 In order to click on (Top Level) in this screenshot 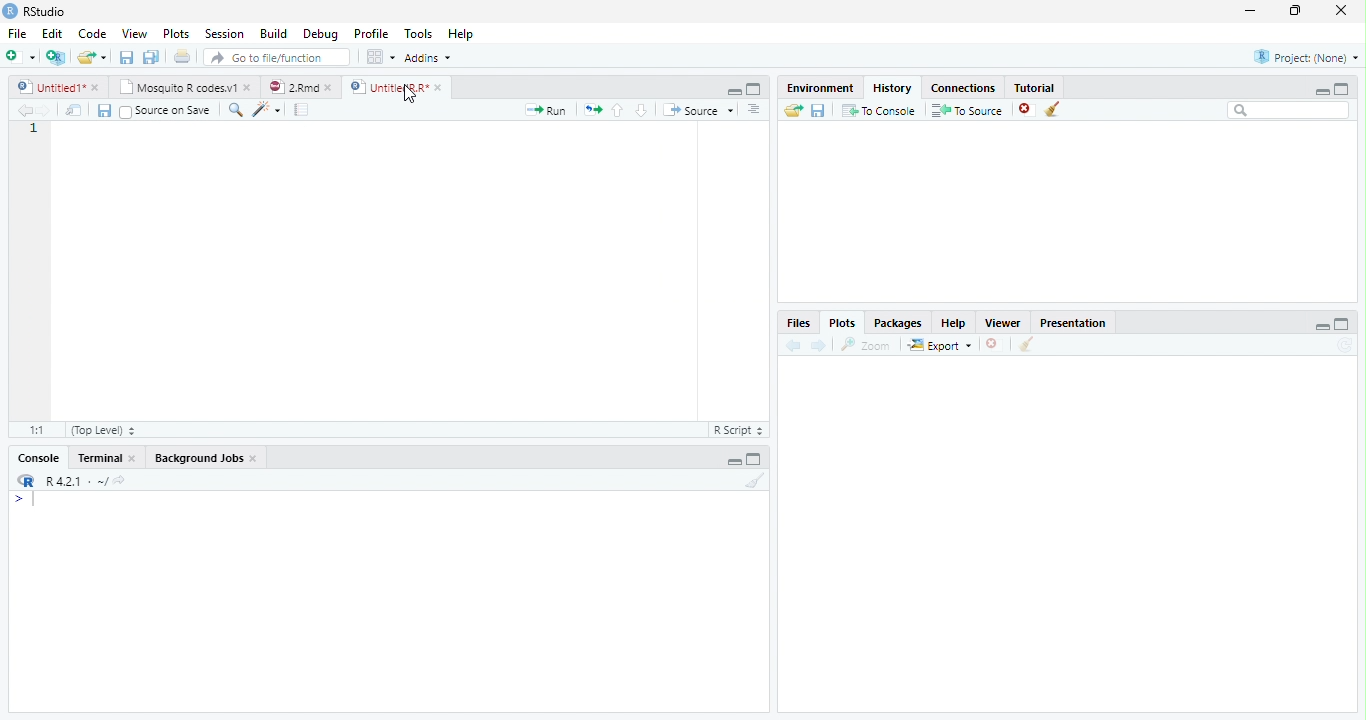, I will do `click(101, 431)`.